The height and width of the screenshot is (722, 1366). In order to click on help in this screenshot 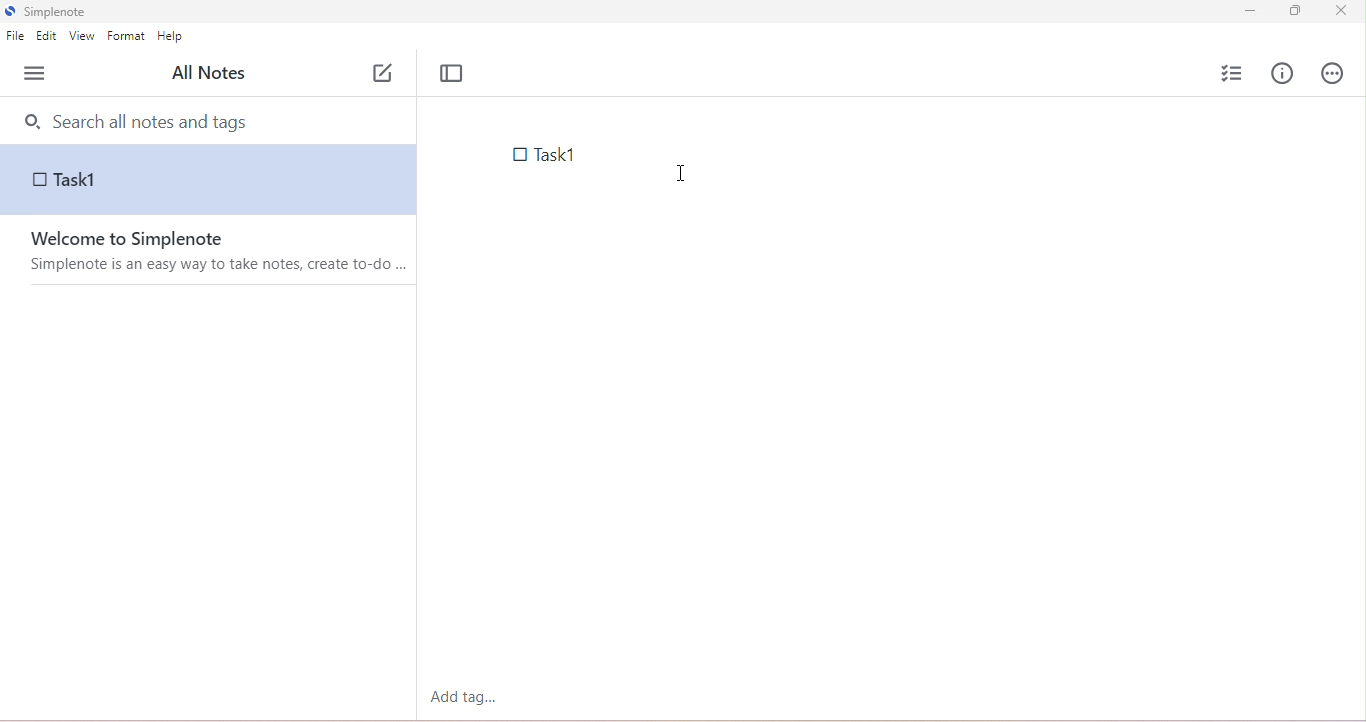, I will do `click(172, 38)`.